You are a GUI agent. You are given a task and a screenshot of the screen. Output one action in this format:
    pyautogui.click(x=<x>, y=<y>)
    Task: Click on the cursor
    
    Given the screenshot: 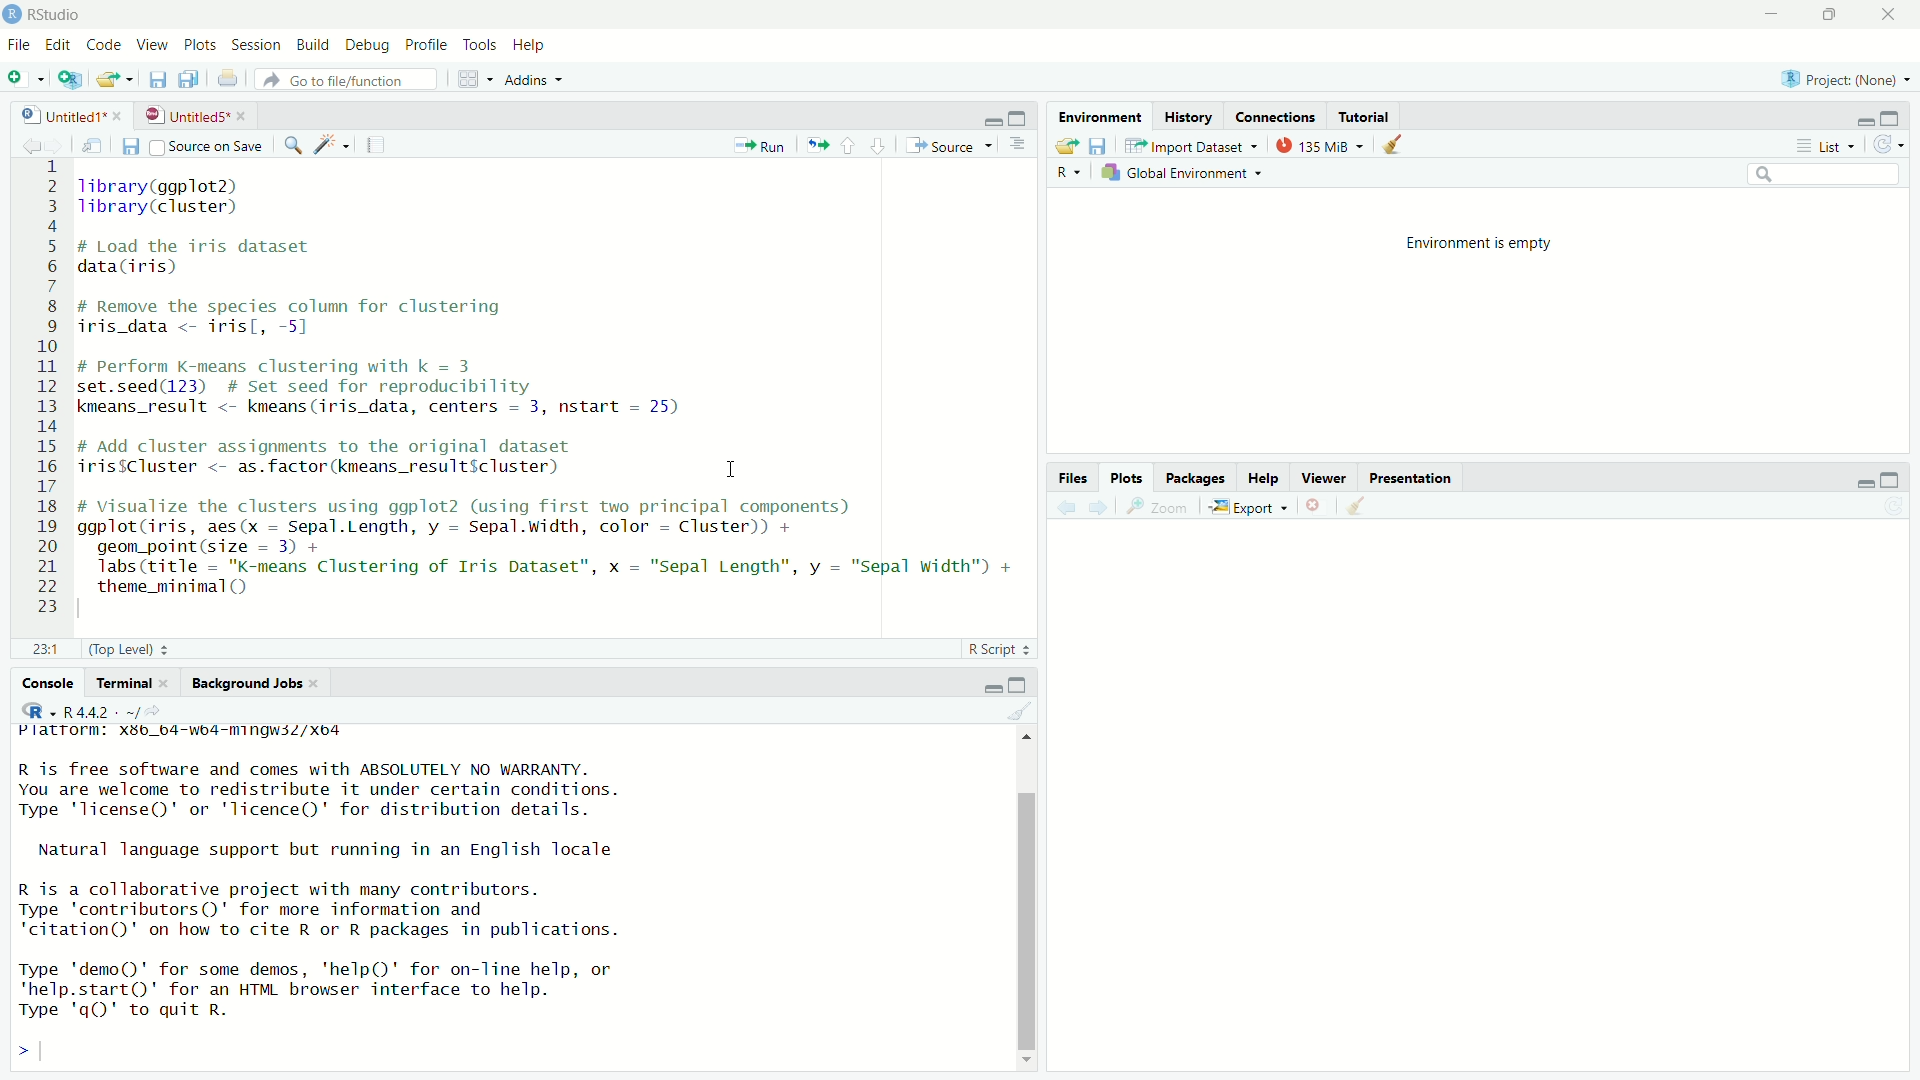 What is the action you would take?
    pyautogui.click(x=726, y=466)
    